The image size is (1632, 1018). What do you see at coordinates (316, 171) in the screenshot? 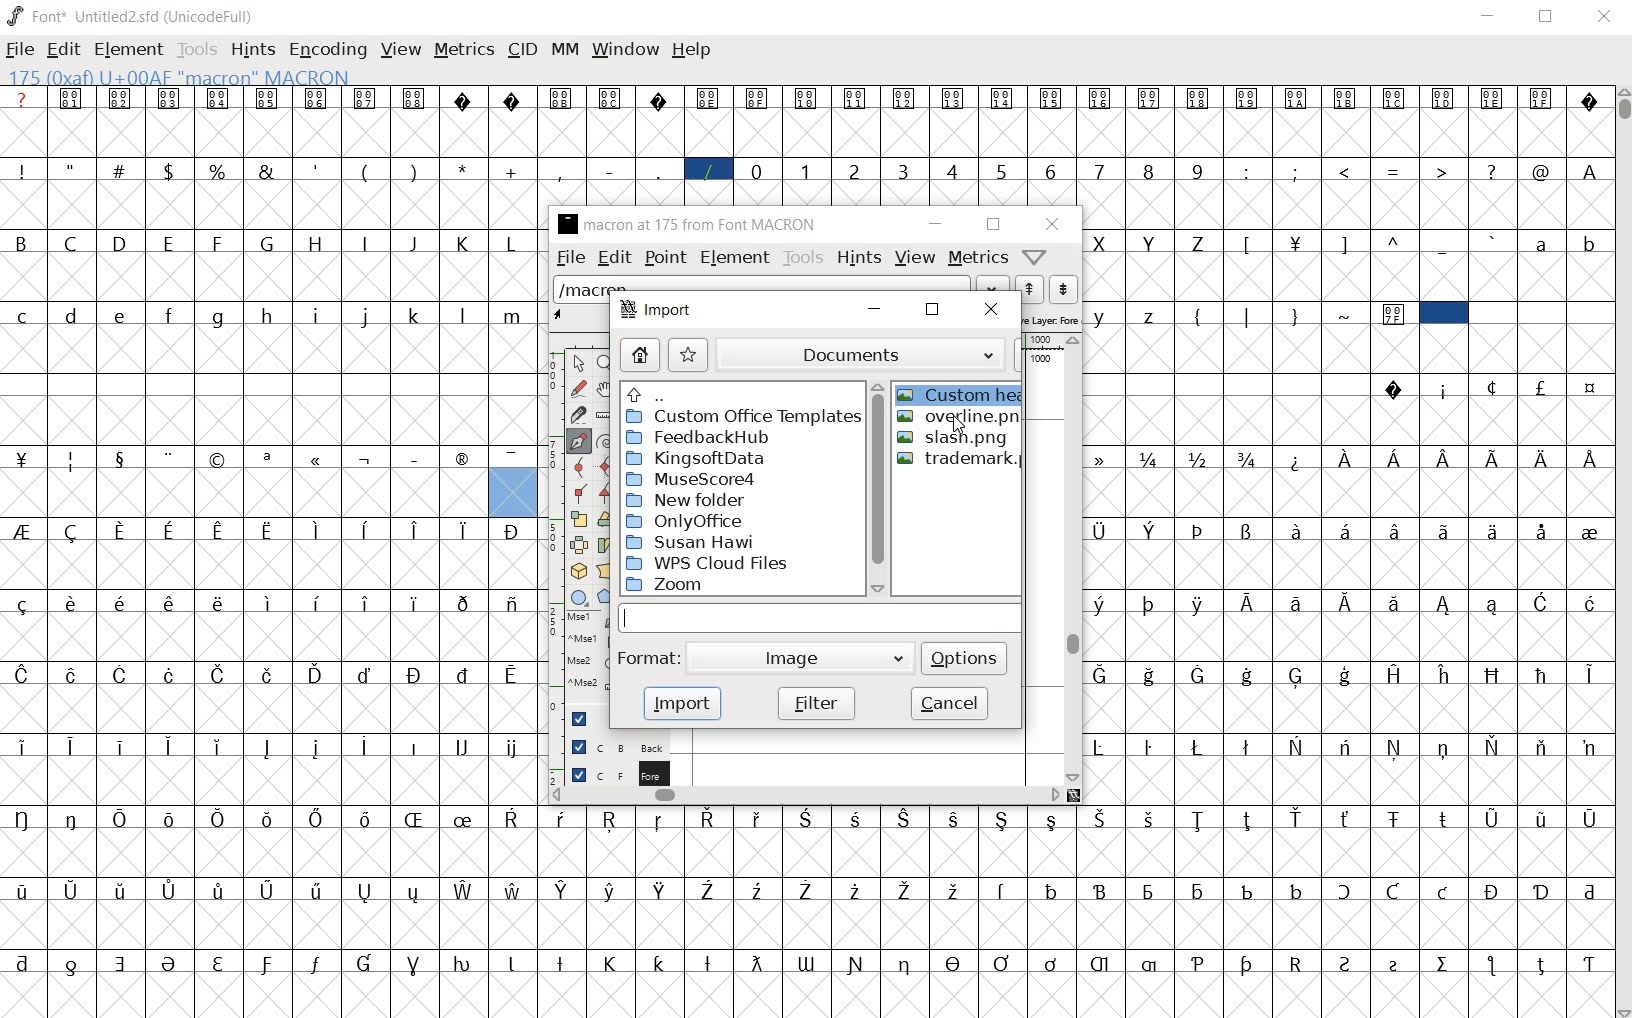
I see `'` at bounding box center [316, 171].